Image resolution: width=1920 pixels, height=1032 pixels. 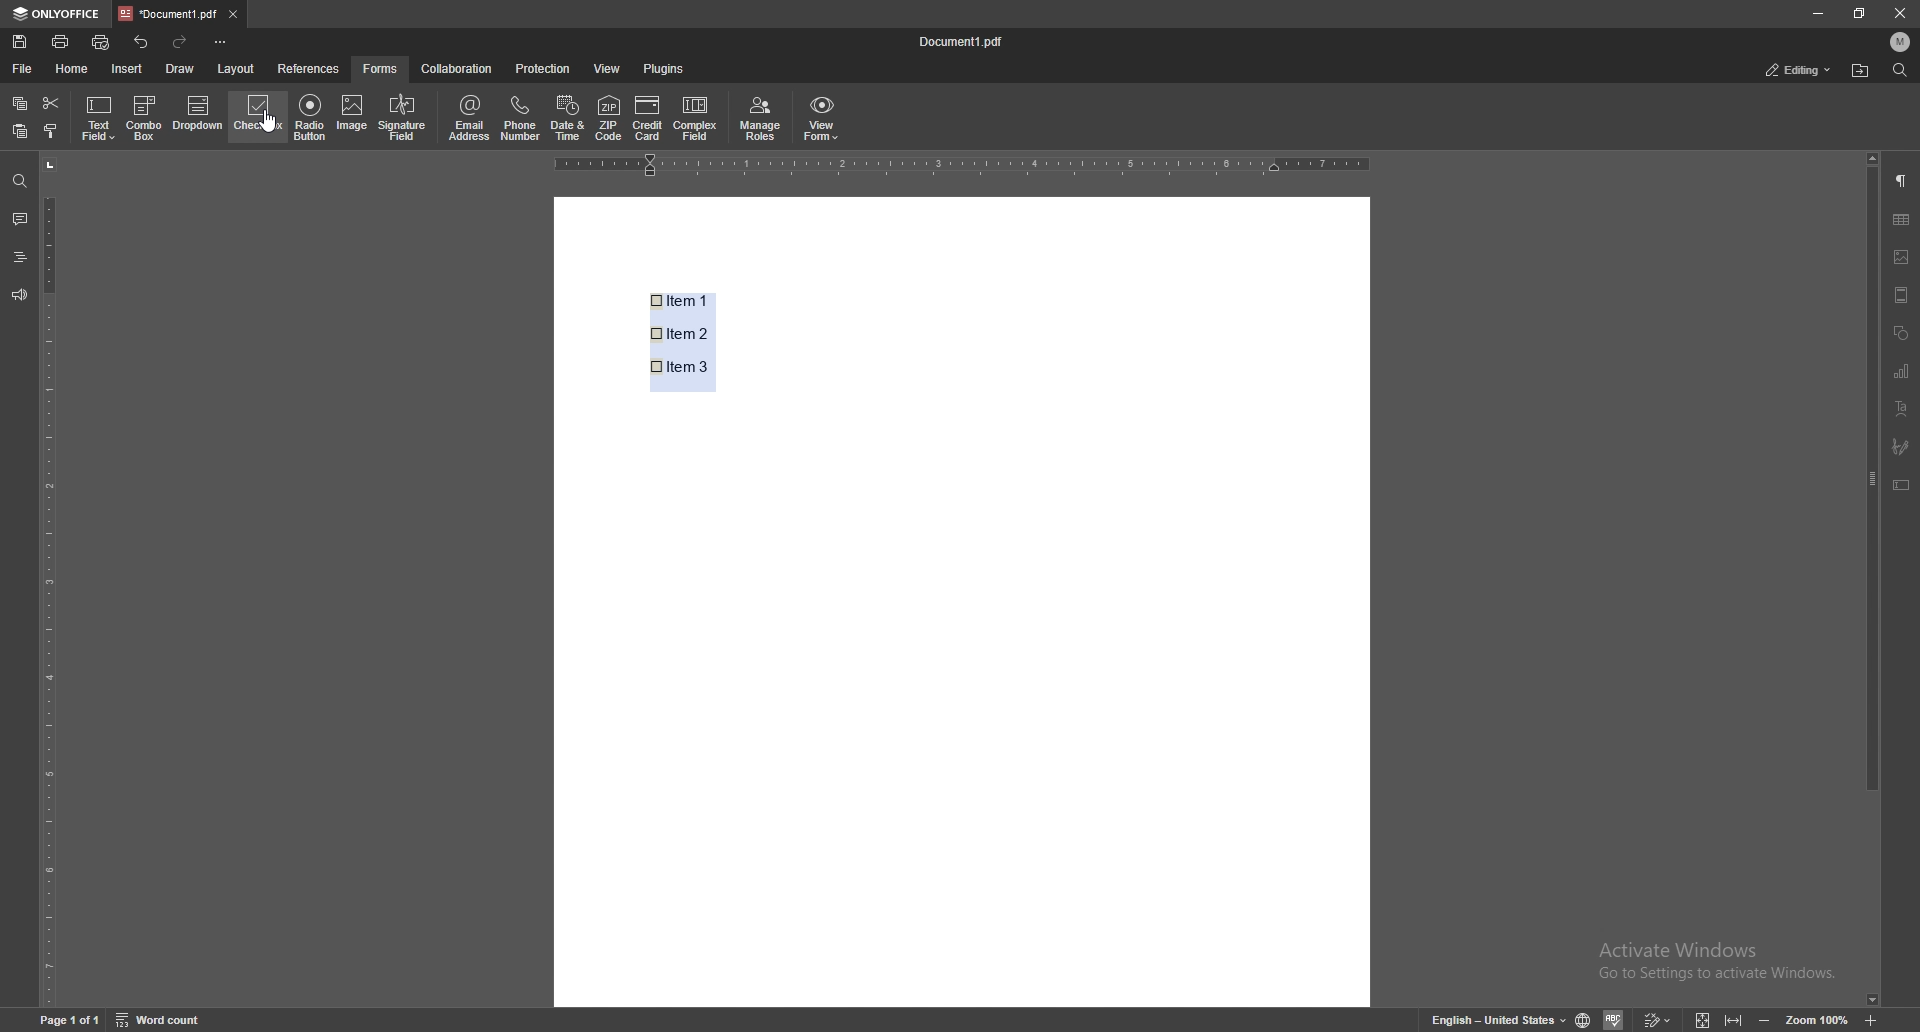 What do you see at coordinates (1902, 181) in the screenshot?
I see `paragraph` at bounding box center [1902, 181].